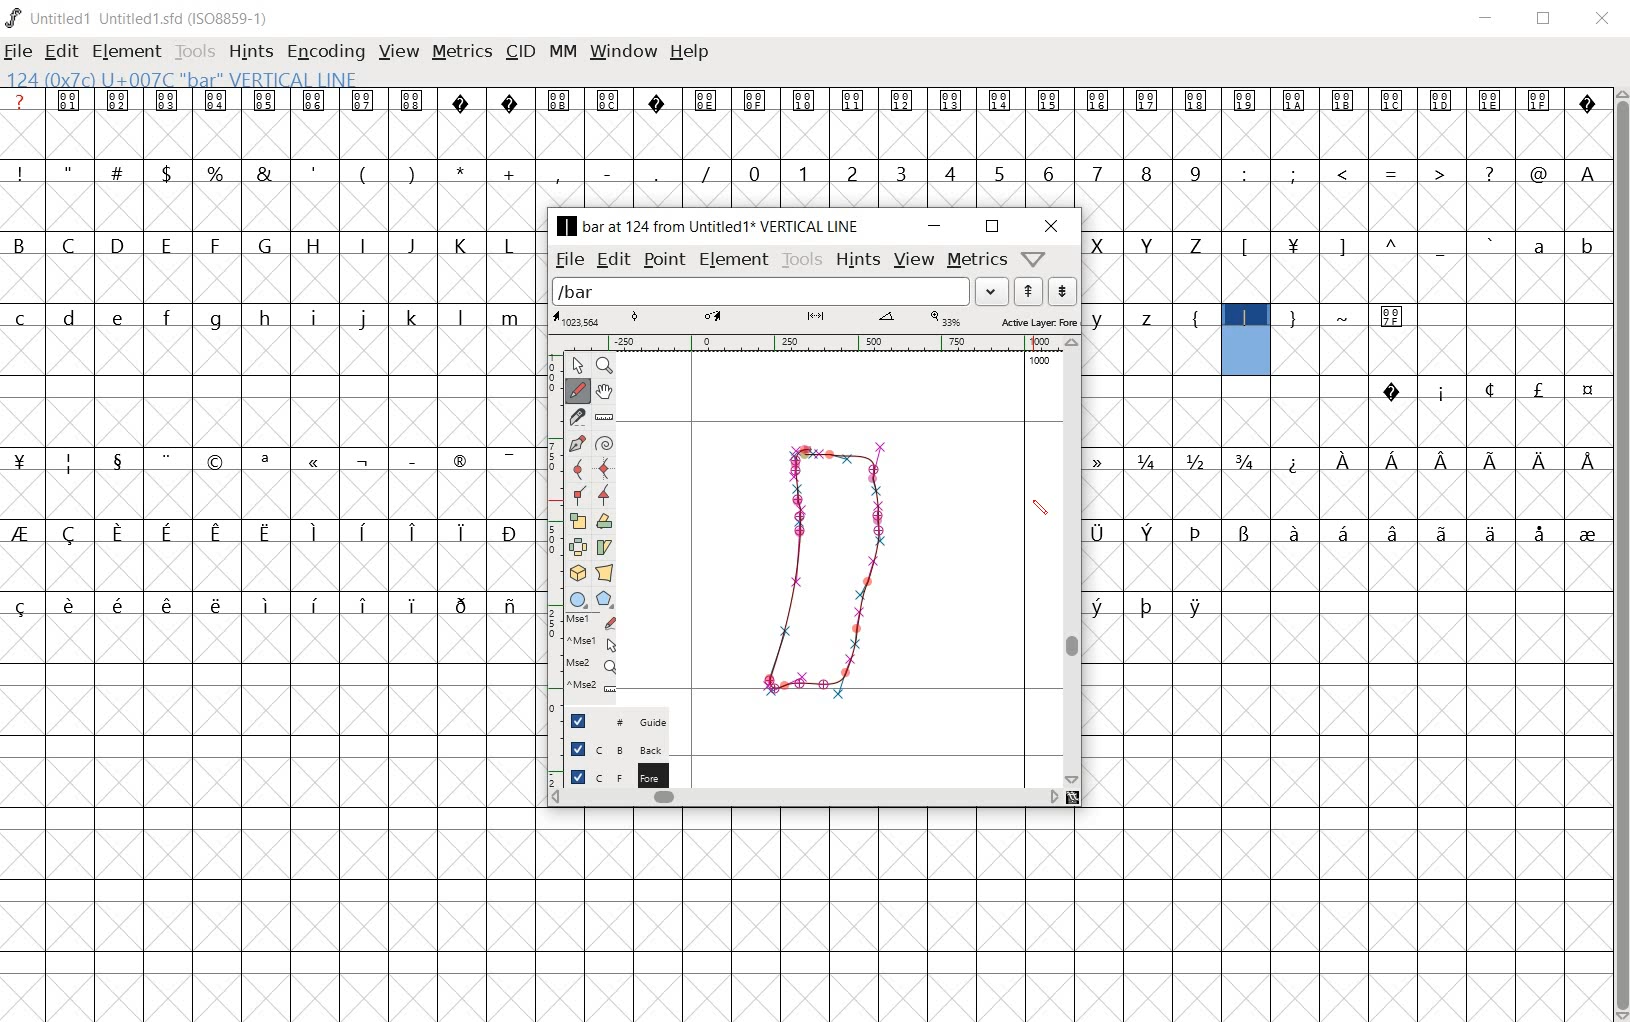 Image resolution: width=1630 pixels, height=1022 pixels. What do you see at coordinates (587, 619) in the screenshot?
I see `mse1` at bounding box center [587, 619].